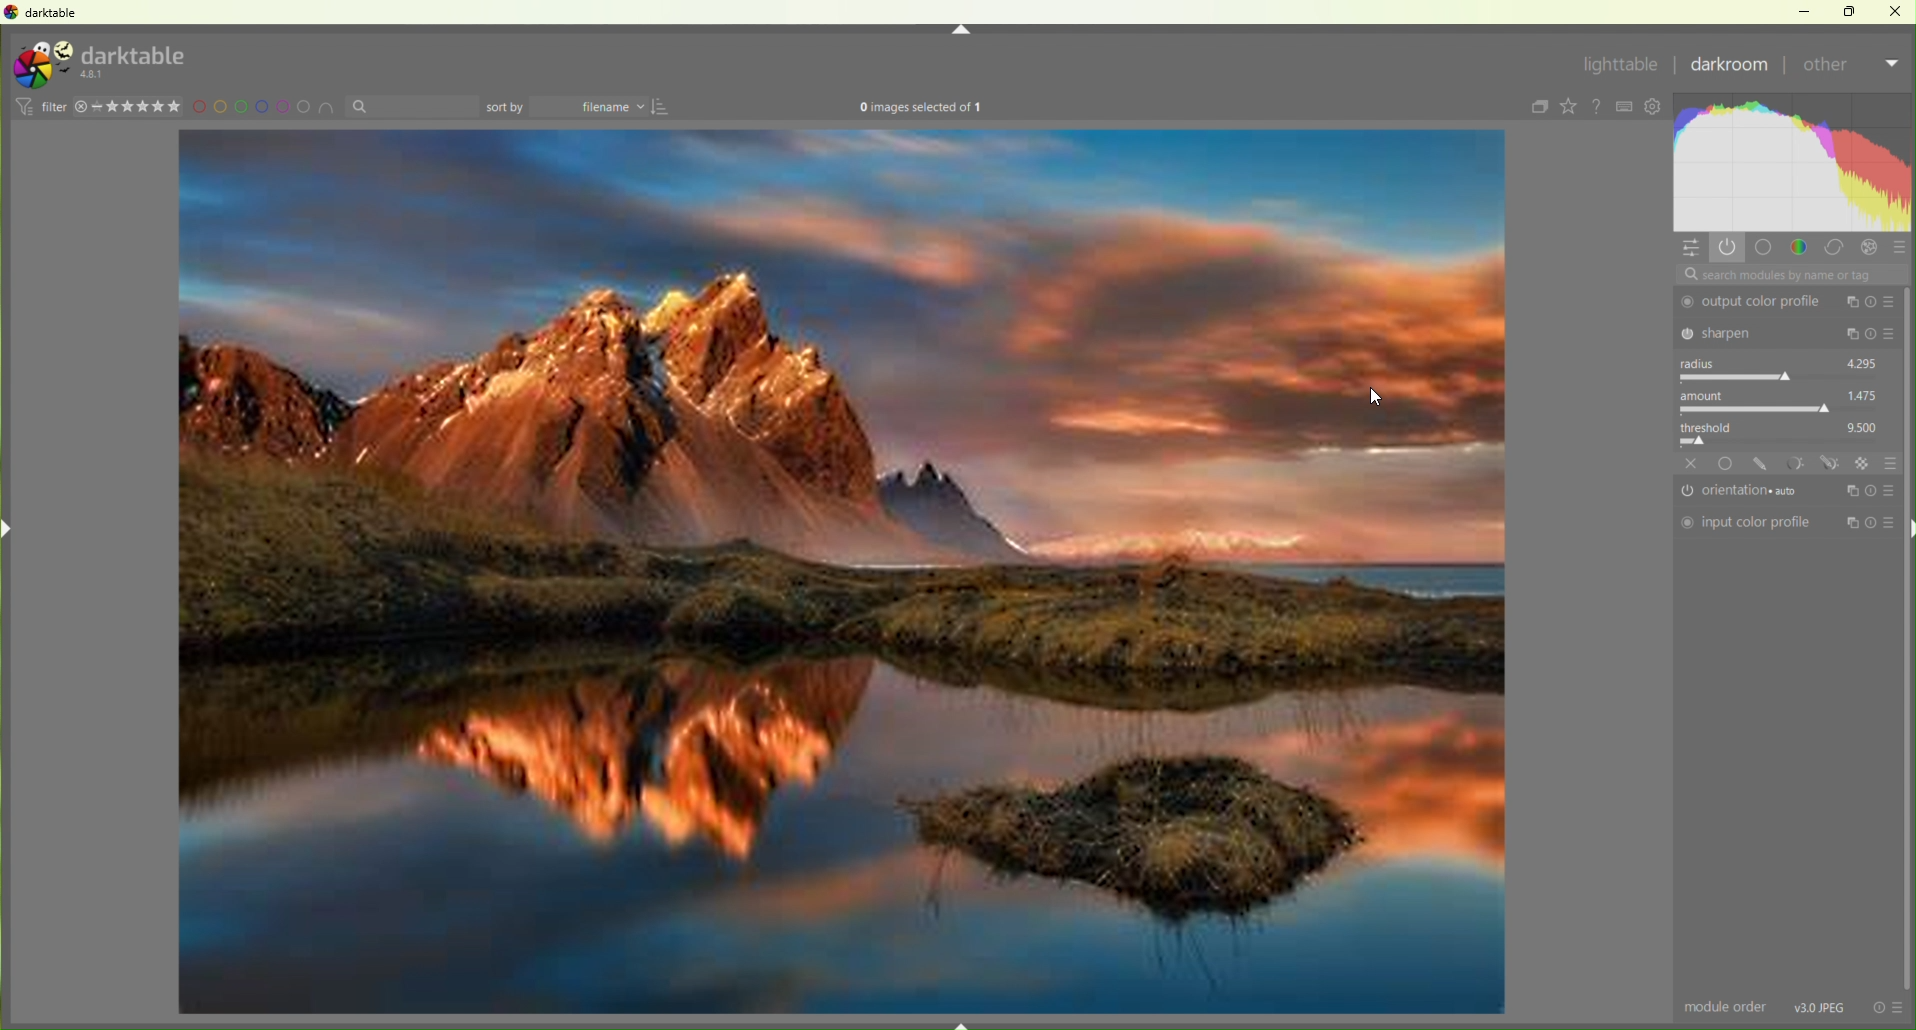 This screenshot has height=1030, width=1916. I want to click on amount, so click(1708, 395).